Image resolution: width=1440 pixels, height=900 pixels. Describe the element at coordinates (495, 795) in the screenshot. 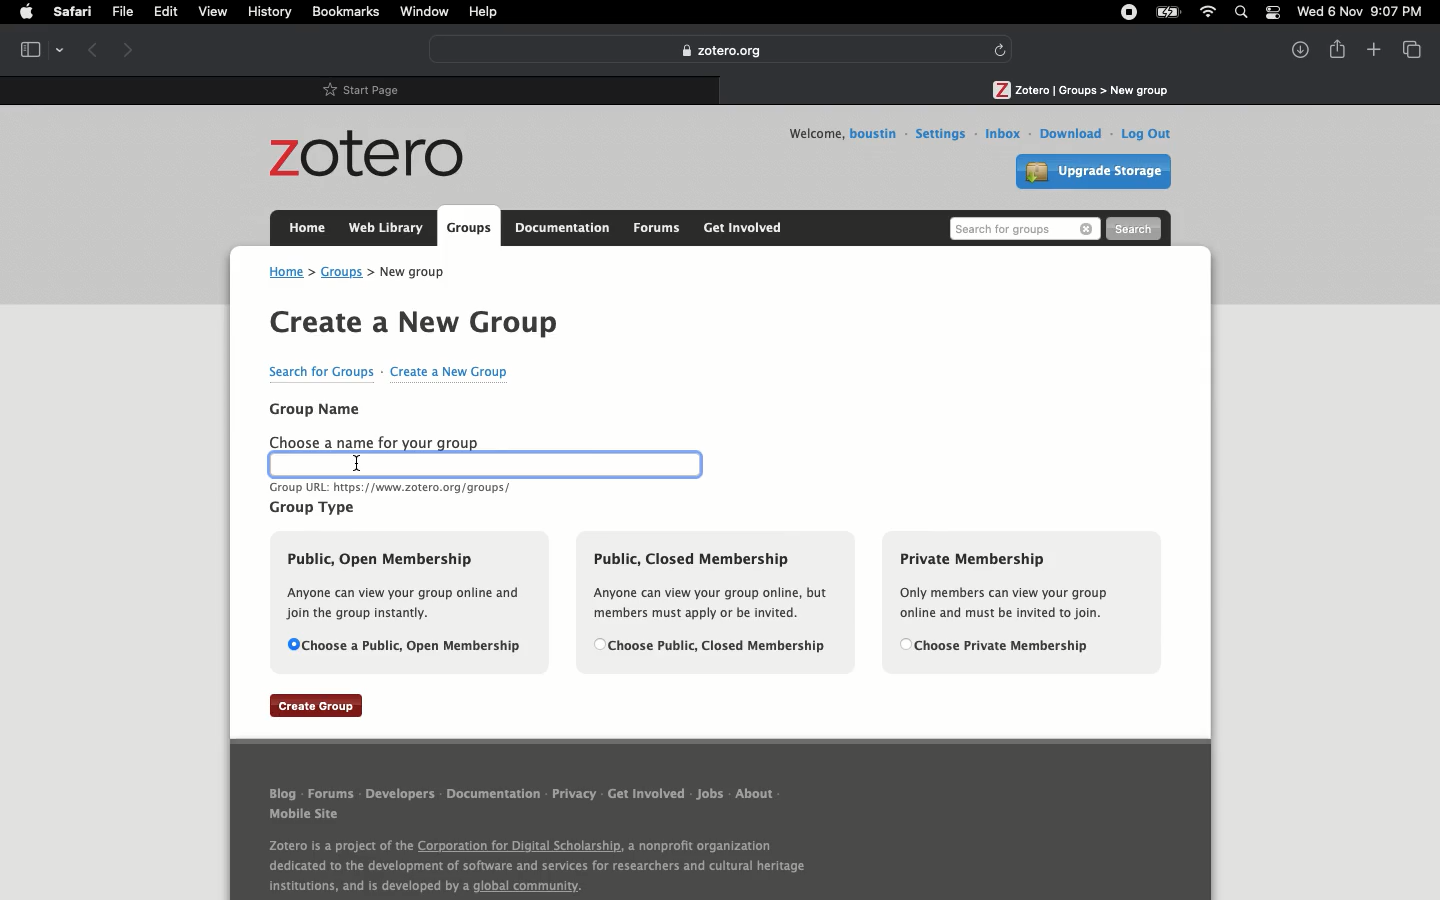

I see `Documentation` at that location.